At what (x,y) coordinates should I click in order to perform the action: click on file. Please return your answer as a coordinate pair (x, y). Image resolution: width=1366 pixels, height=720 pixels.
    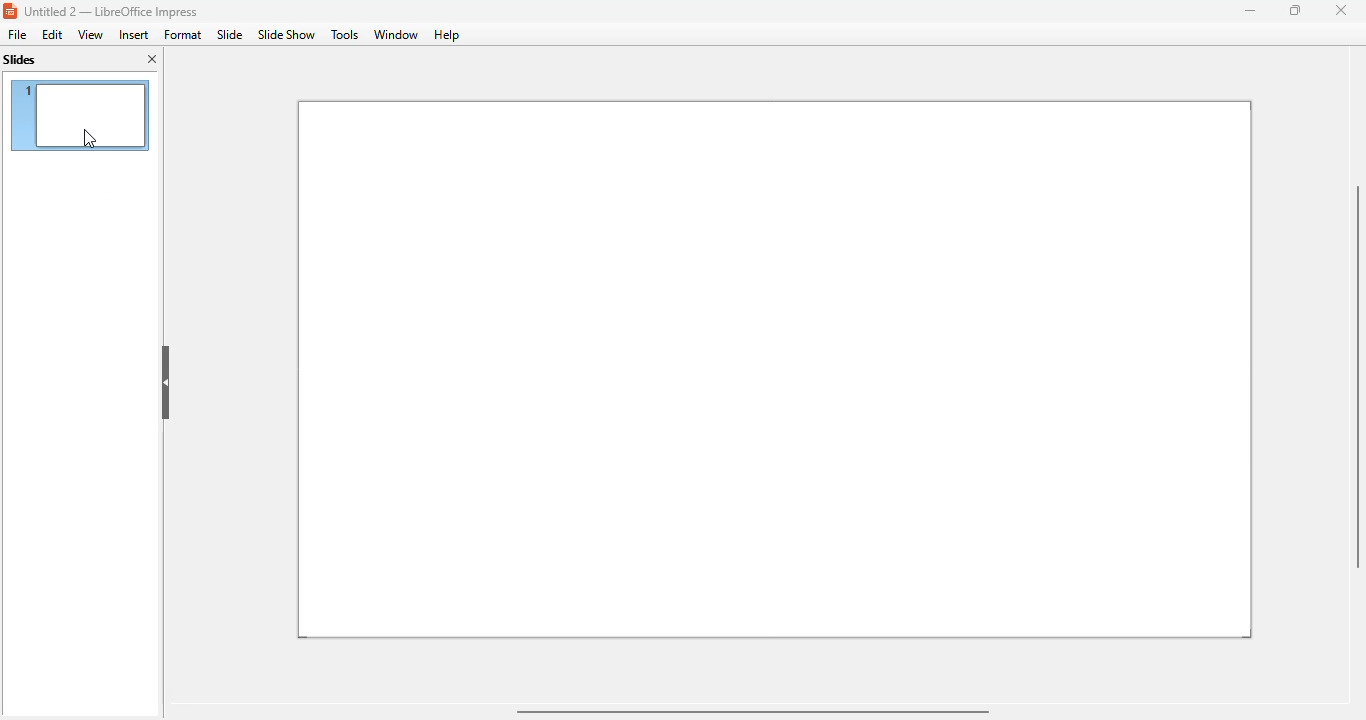
    Looking at the image, I should click on (16, 34).